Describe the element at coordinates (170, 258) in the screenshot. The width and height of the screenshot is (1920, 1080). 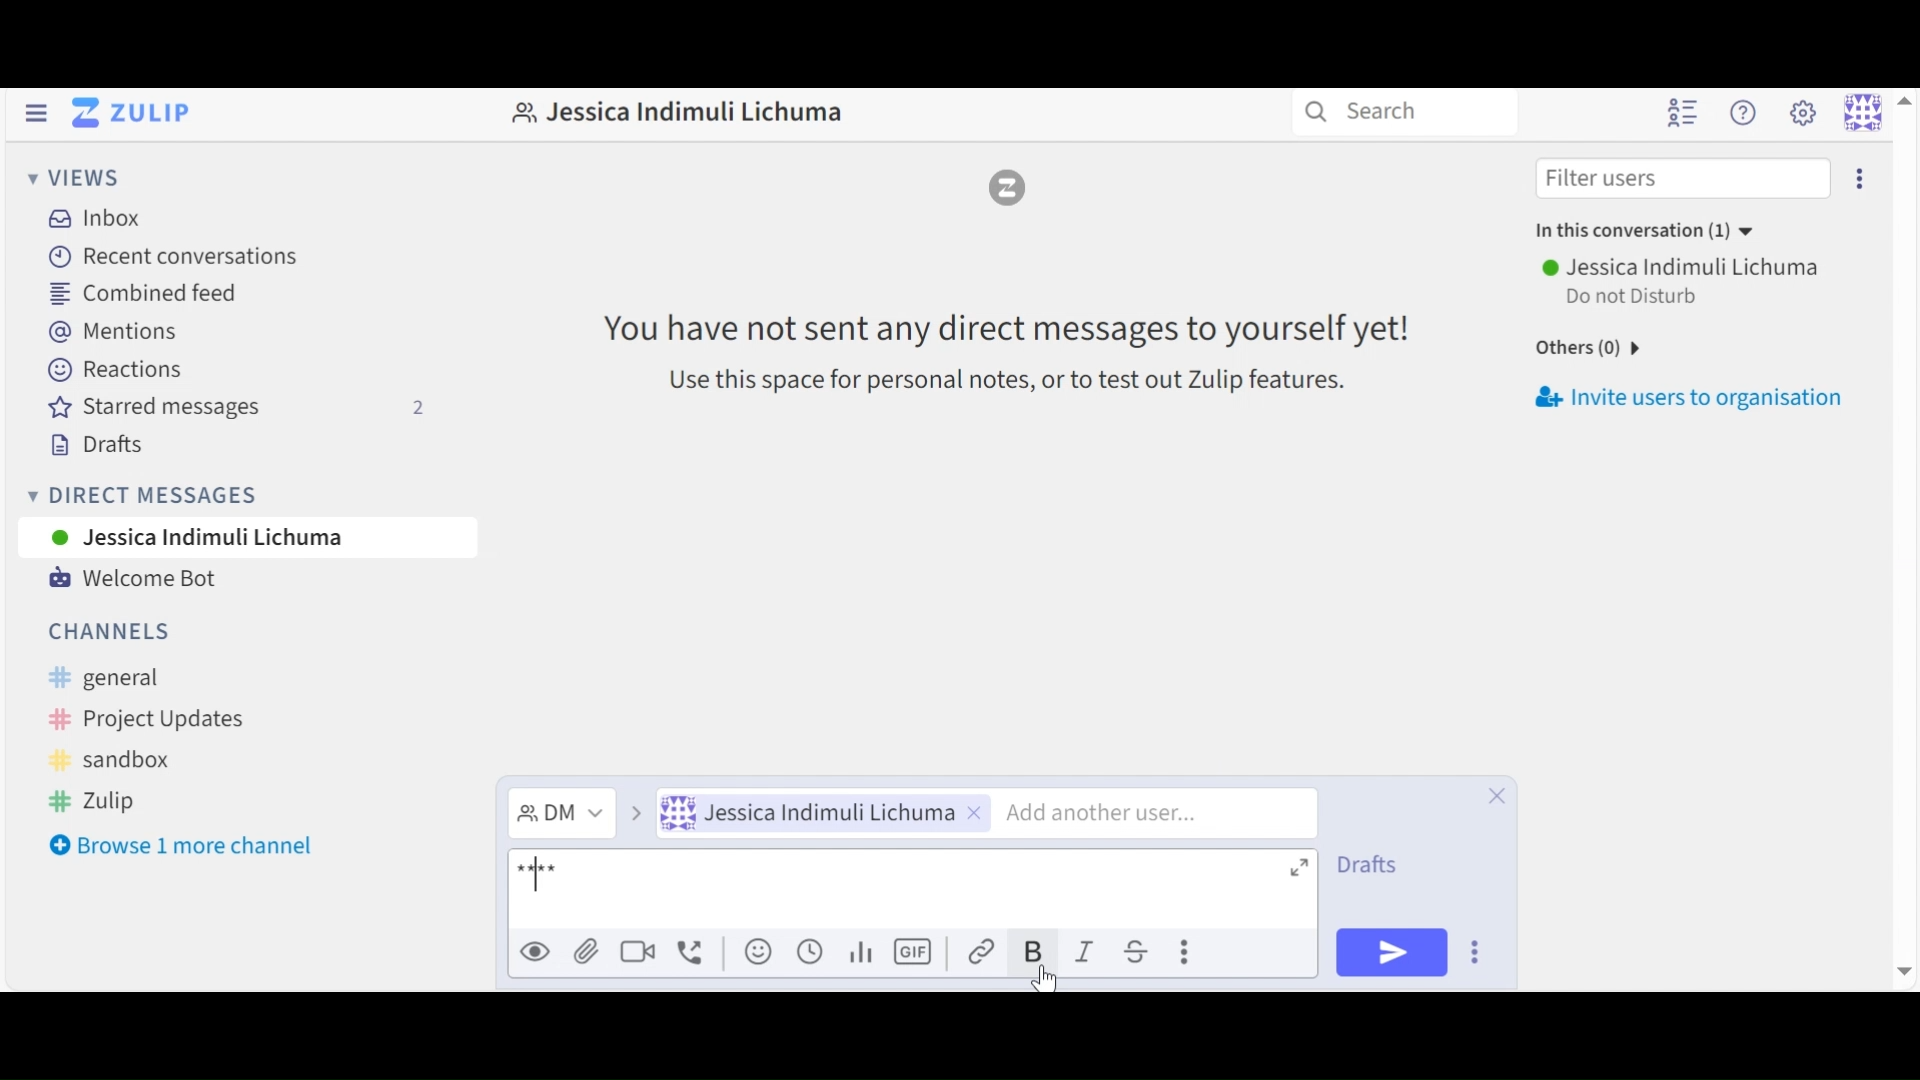
I see `Recent Conversations` at that location.